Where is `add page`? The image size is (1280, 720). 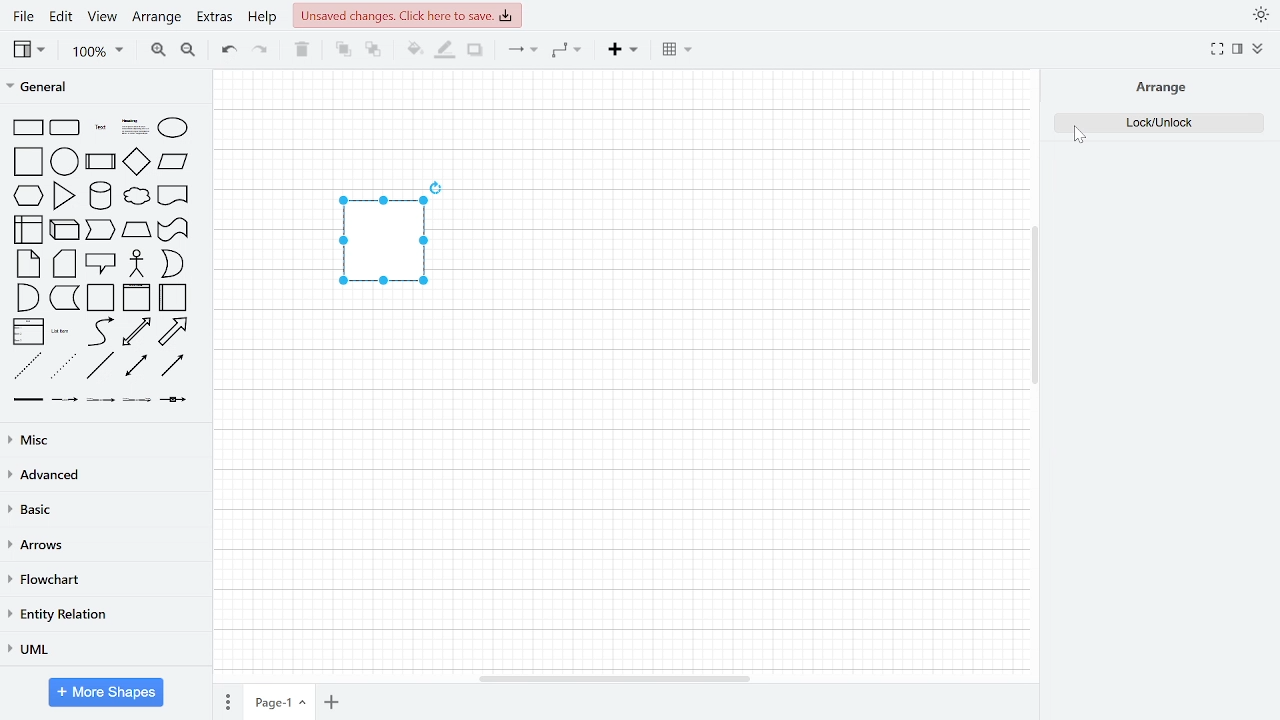
add page is located at coordinates (330, 702).